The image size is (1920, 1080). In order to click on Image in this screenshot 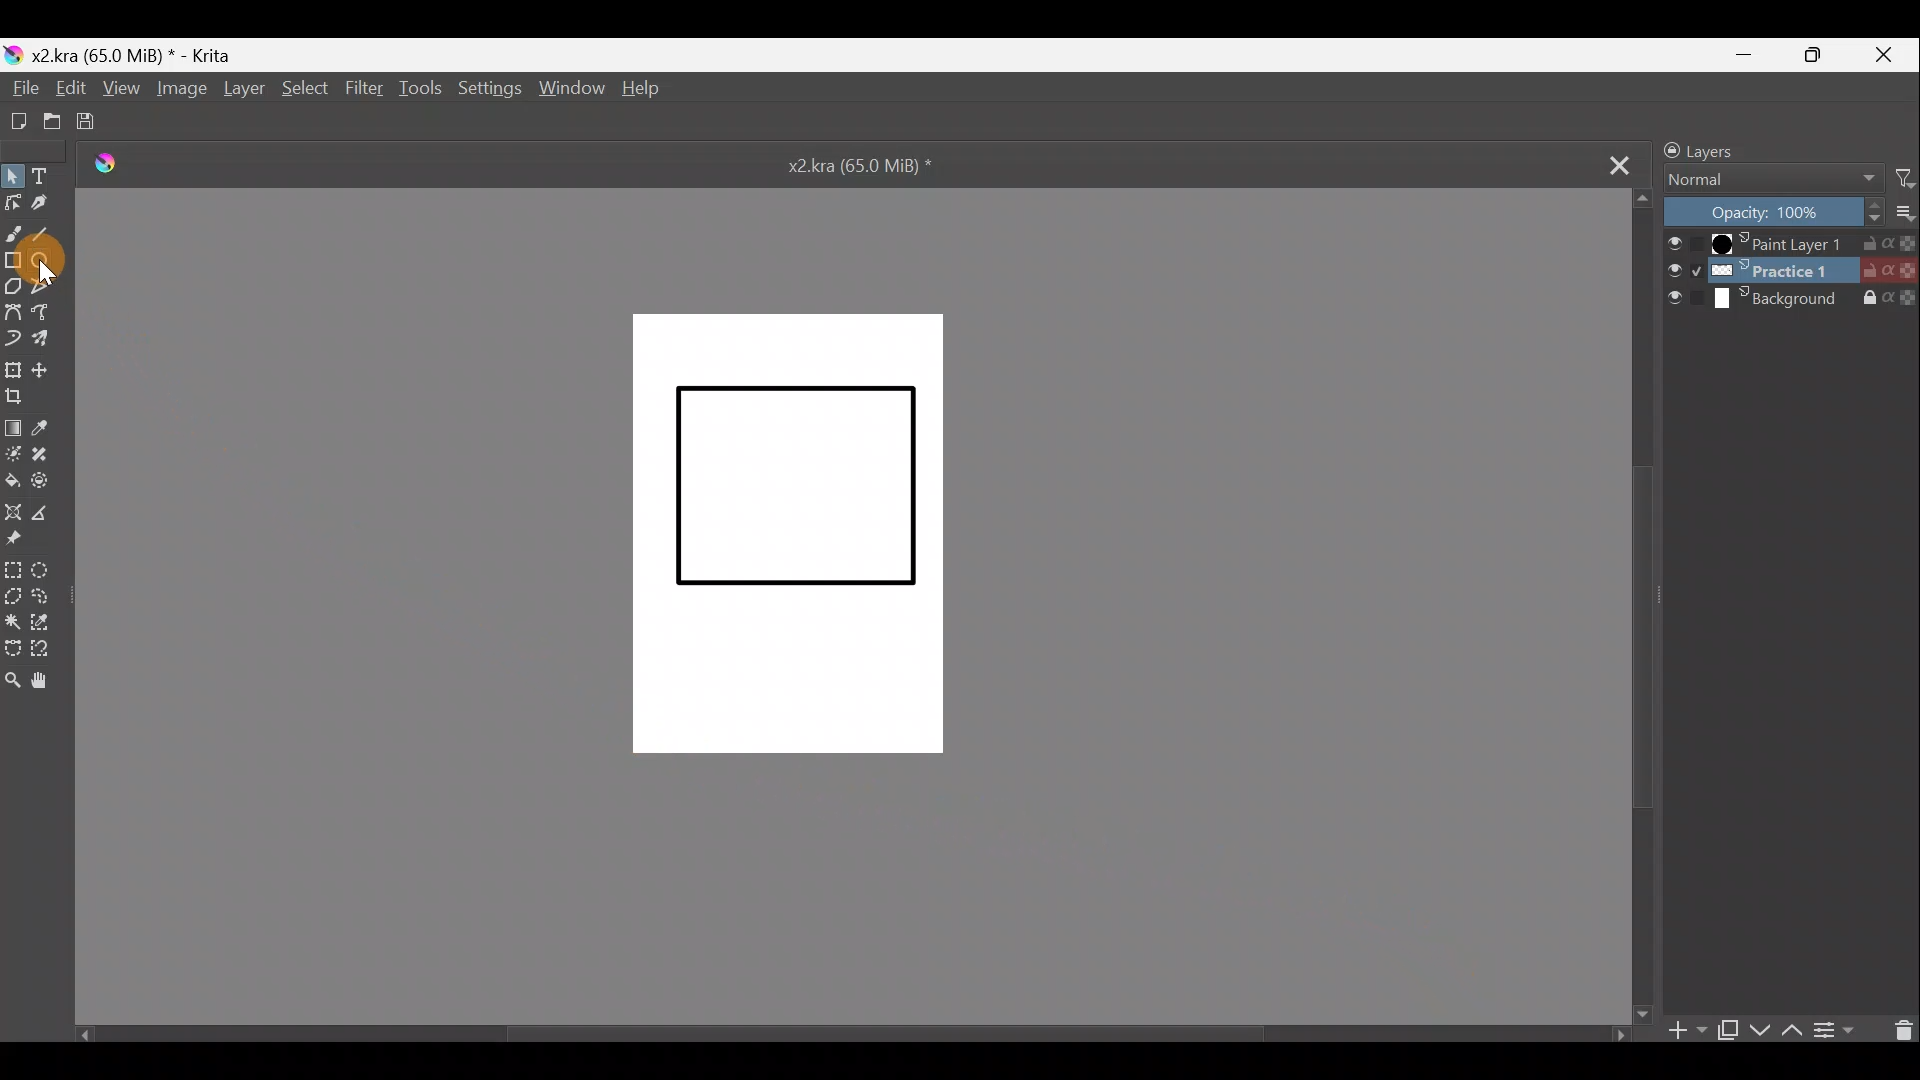, I will do `click(183, 91)`.